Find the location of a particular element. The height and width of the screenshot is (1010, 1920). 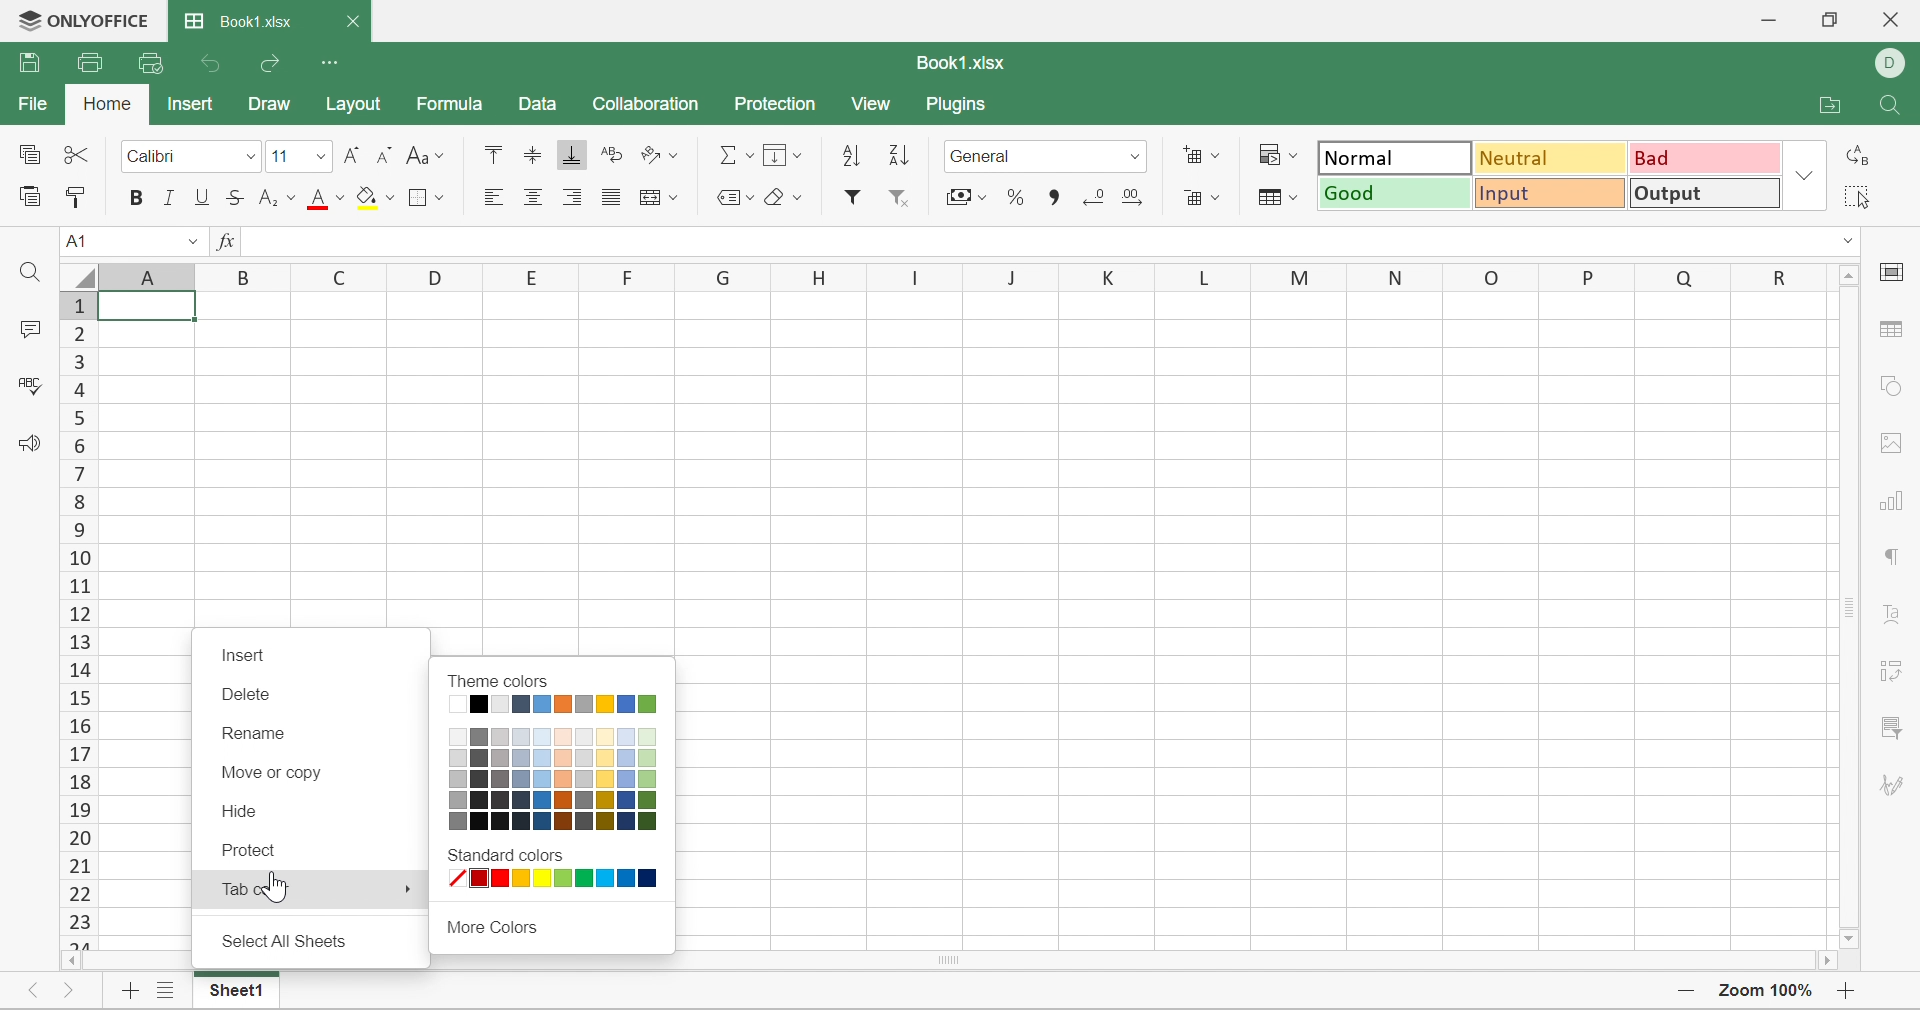

Minimize is located at coordinates (1768, 20).